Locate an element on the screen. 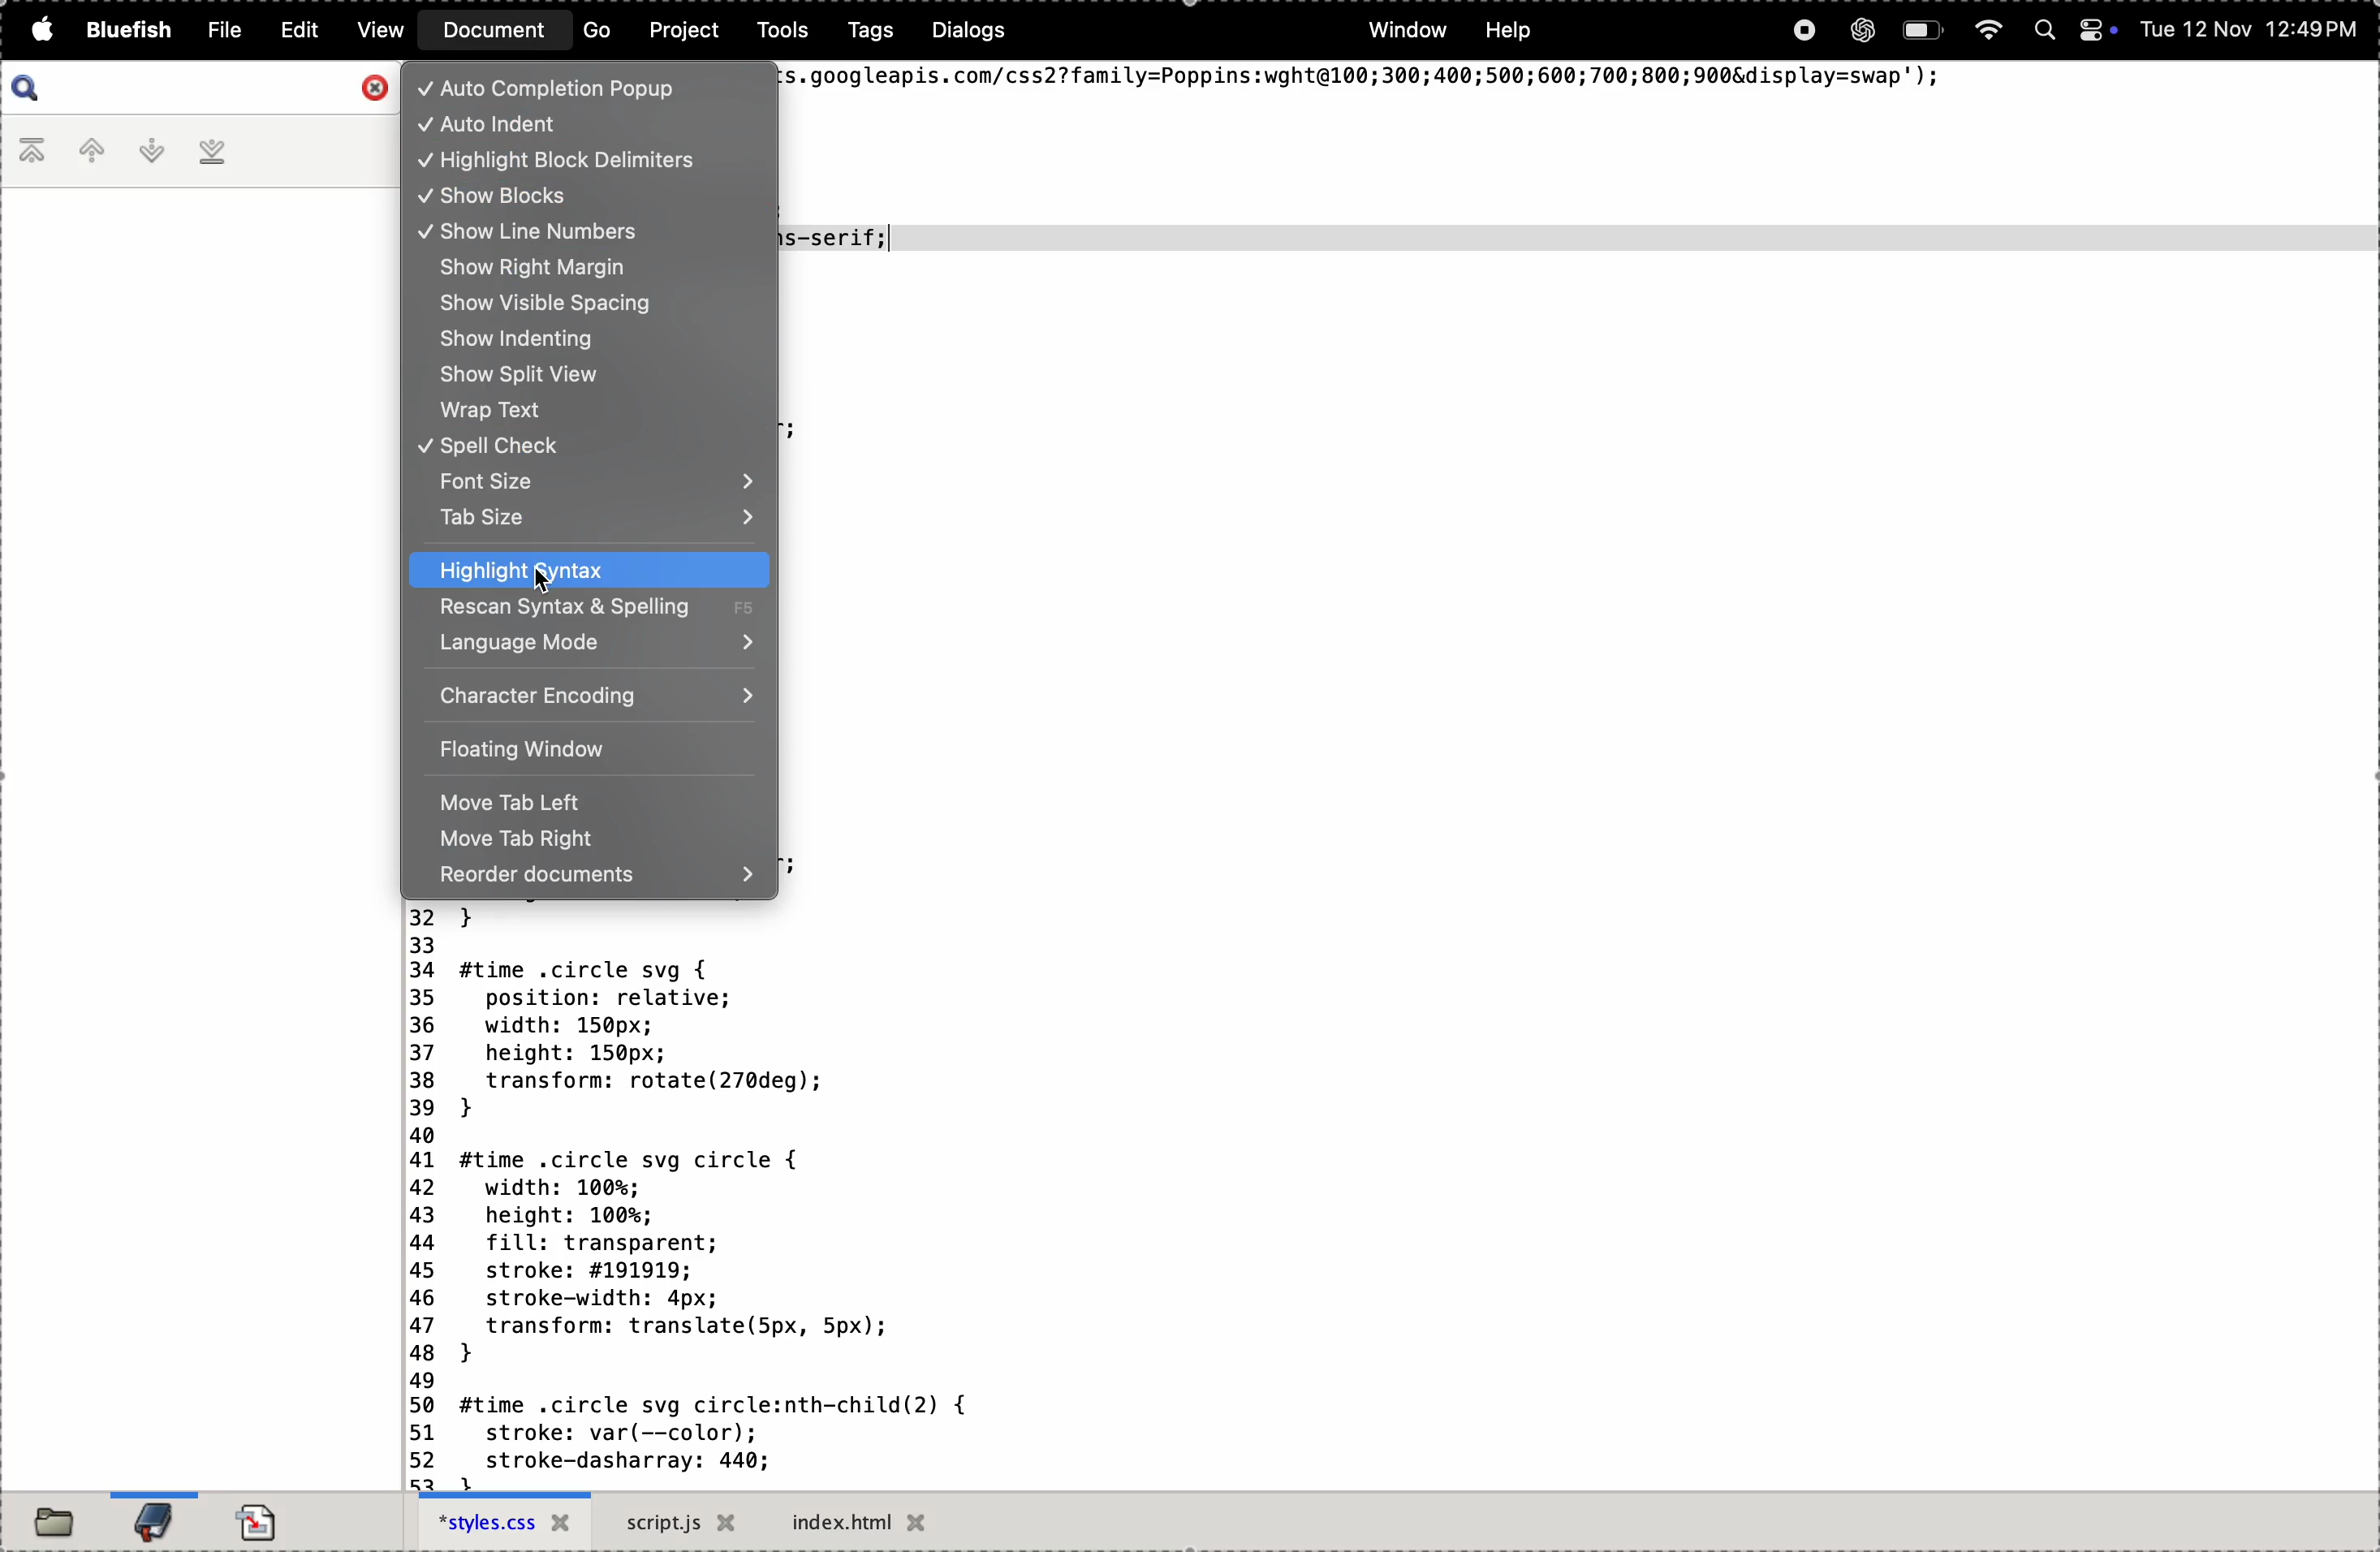  help is located at coordinates (1510, 29).